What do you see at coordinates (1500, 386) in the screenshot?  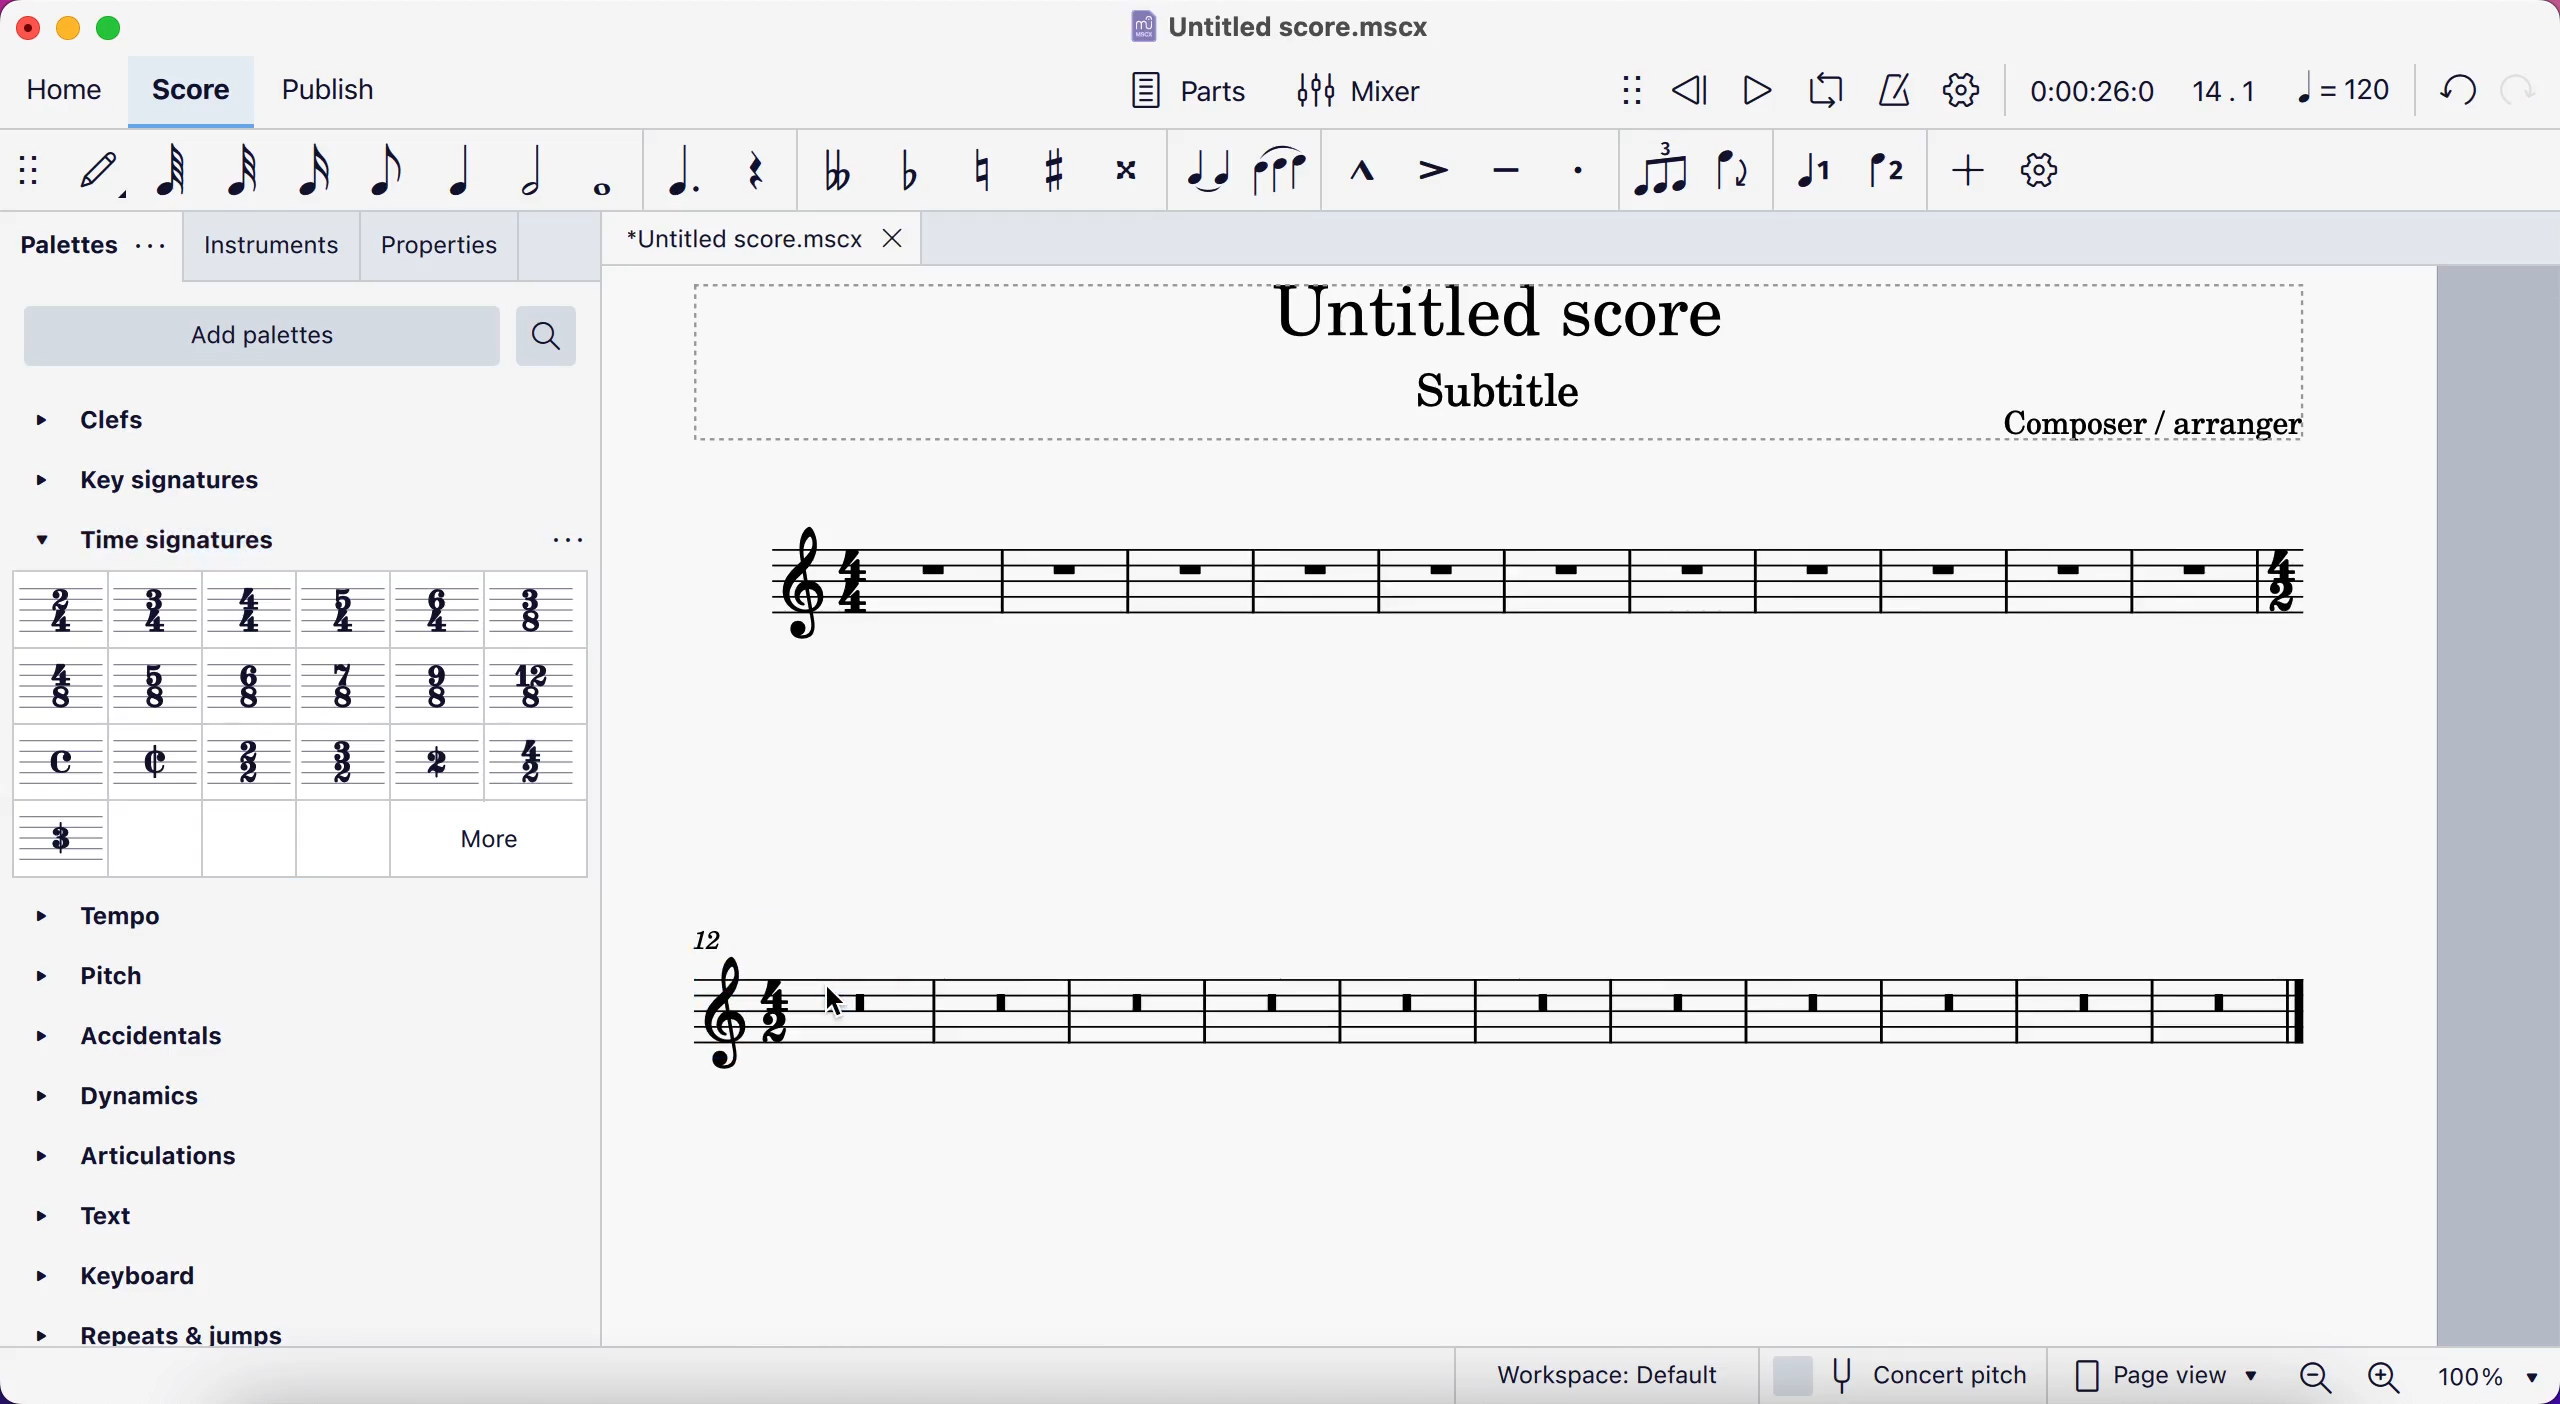 I see `Subtitle` at bounding box center [1500, 386].